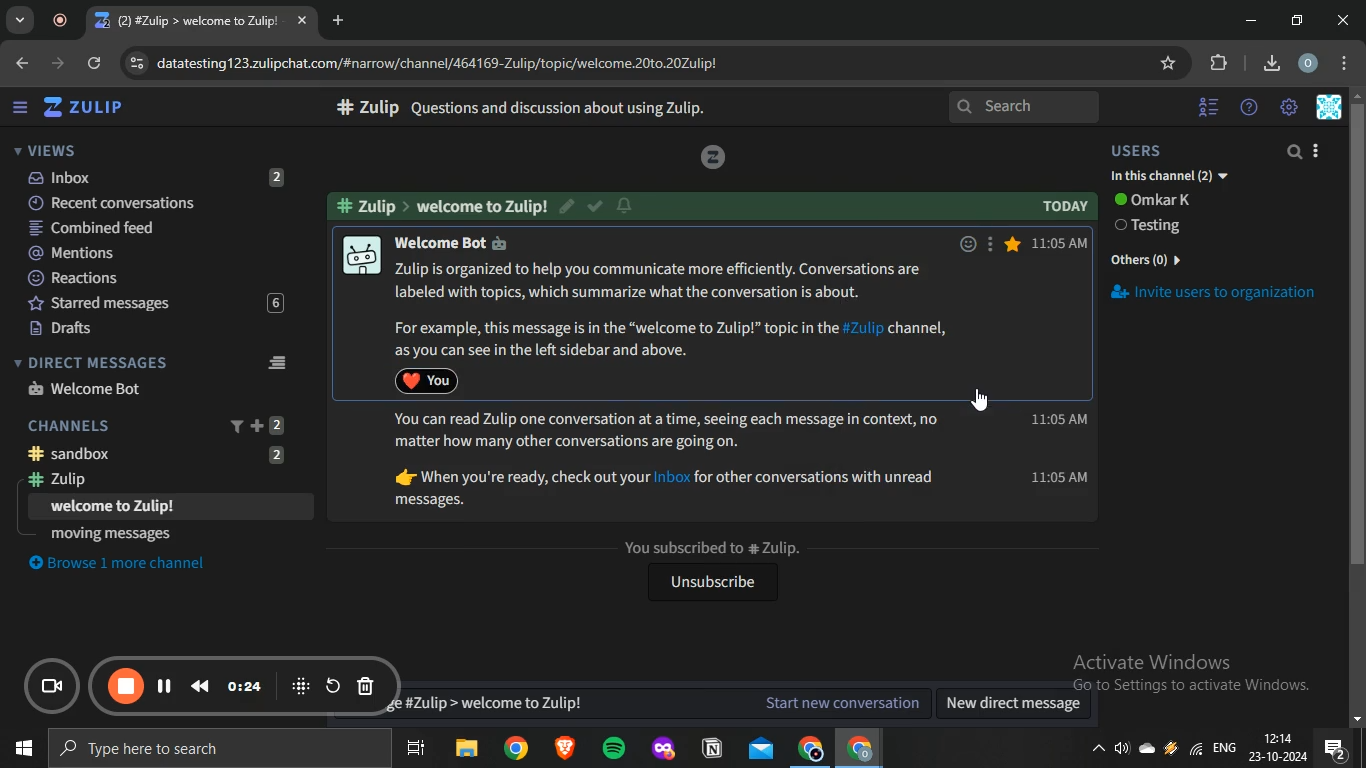 The image size is (1366, 768). I want to click on channel image, so click(360, 253).